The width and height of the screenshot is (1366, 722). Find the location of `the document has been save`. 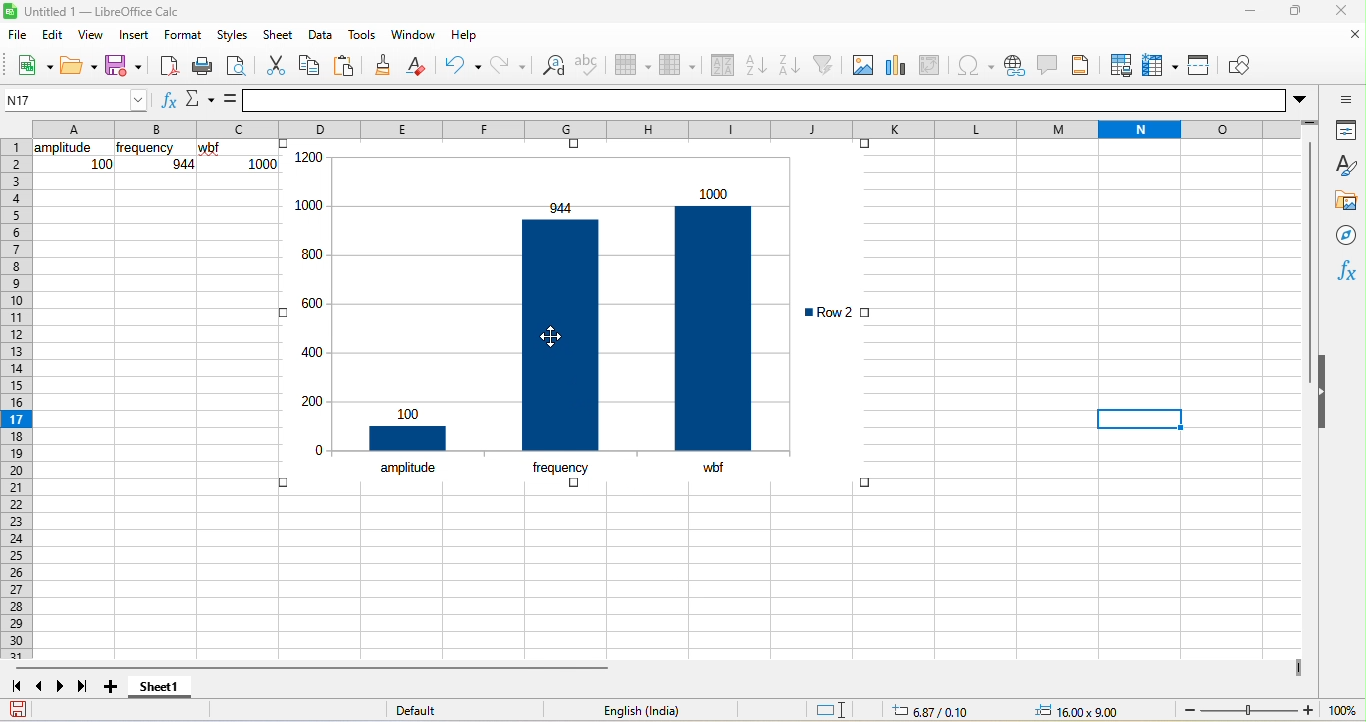

the document has been save is located at coordinates (27, 710).